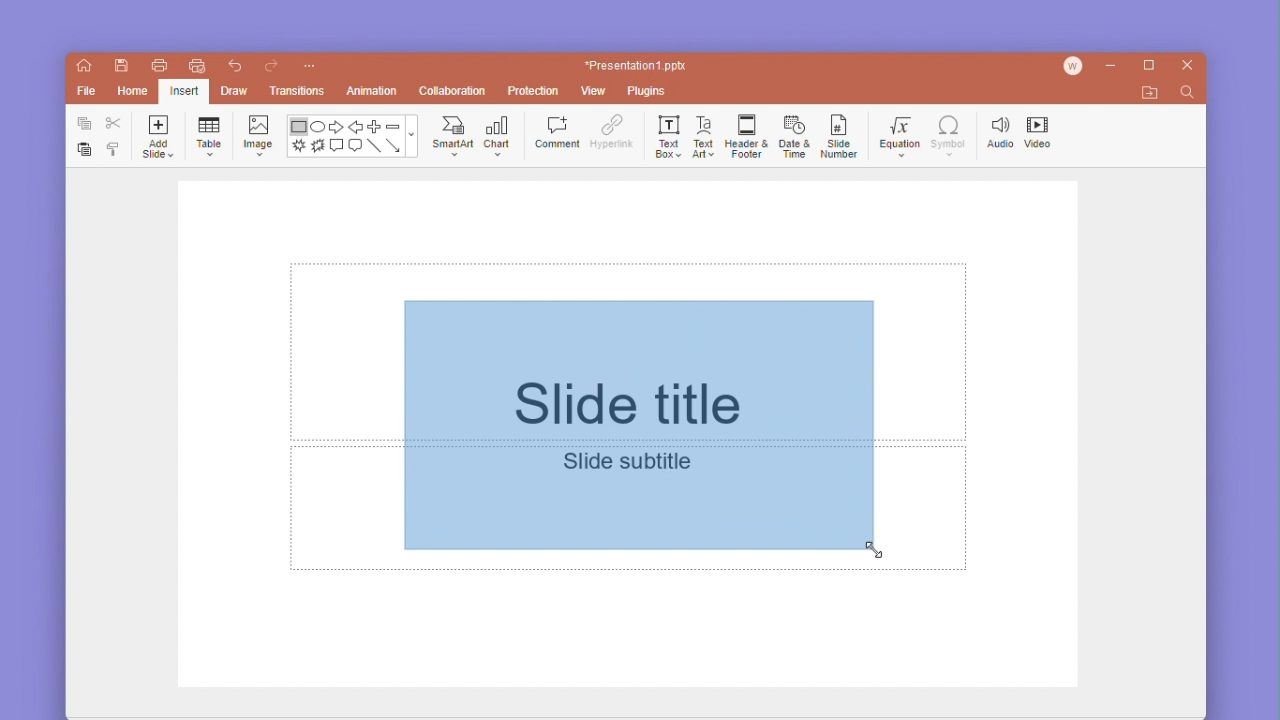  Describe the element at coordinates (997, 129) in the screenshot. I see `audio` at that location.